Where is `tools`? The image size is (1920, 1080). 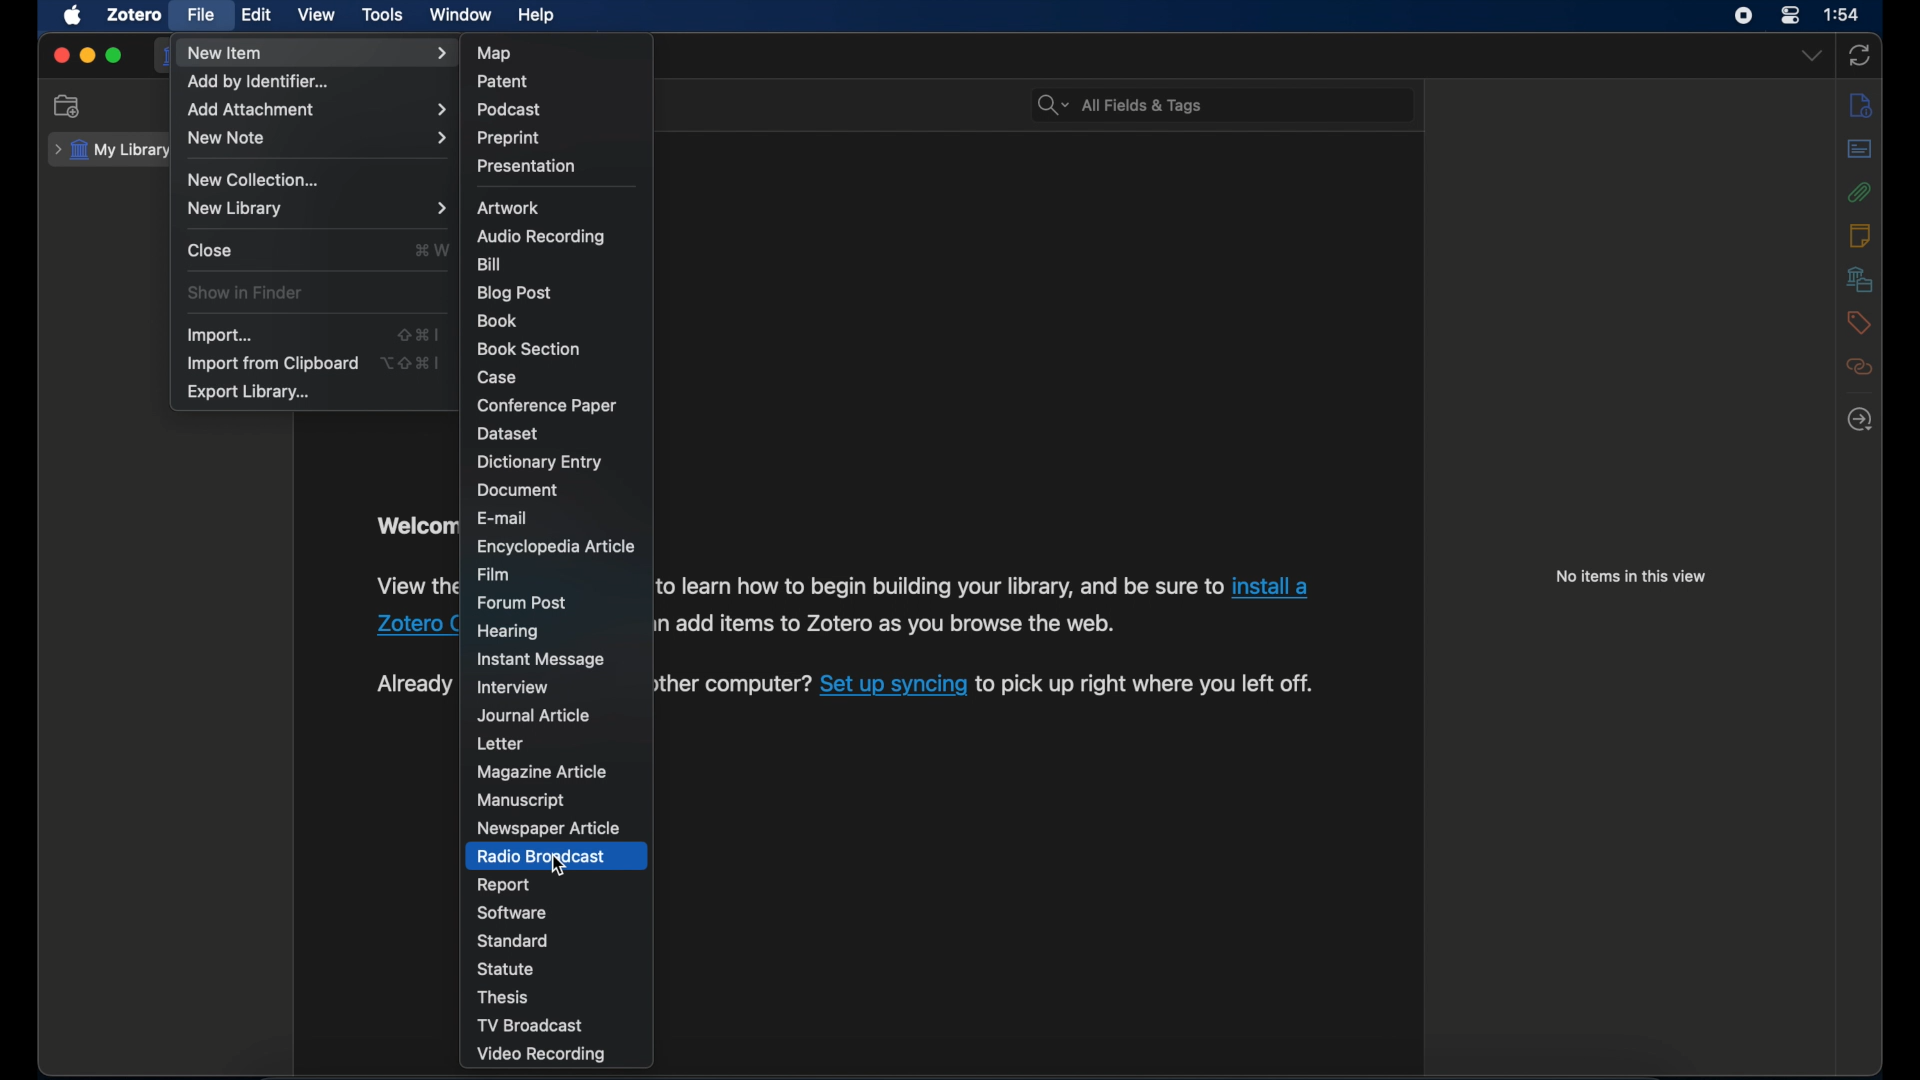
tools is located at coordinates (384, 14).